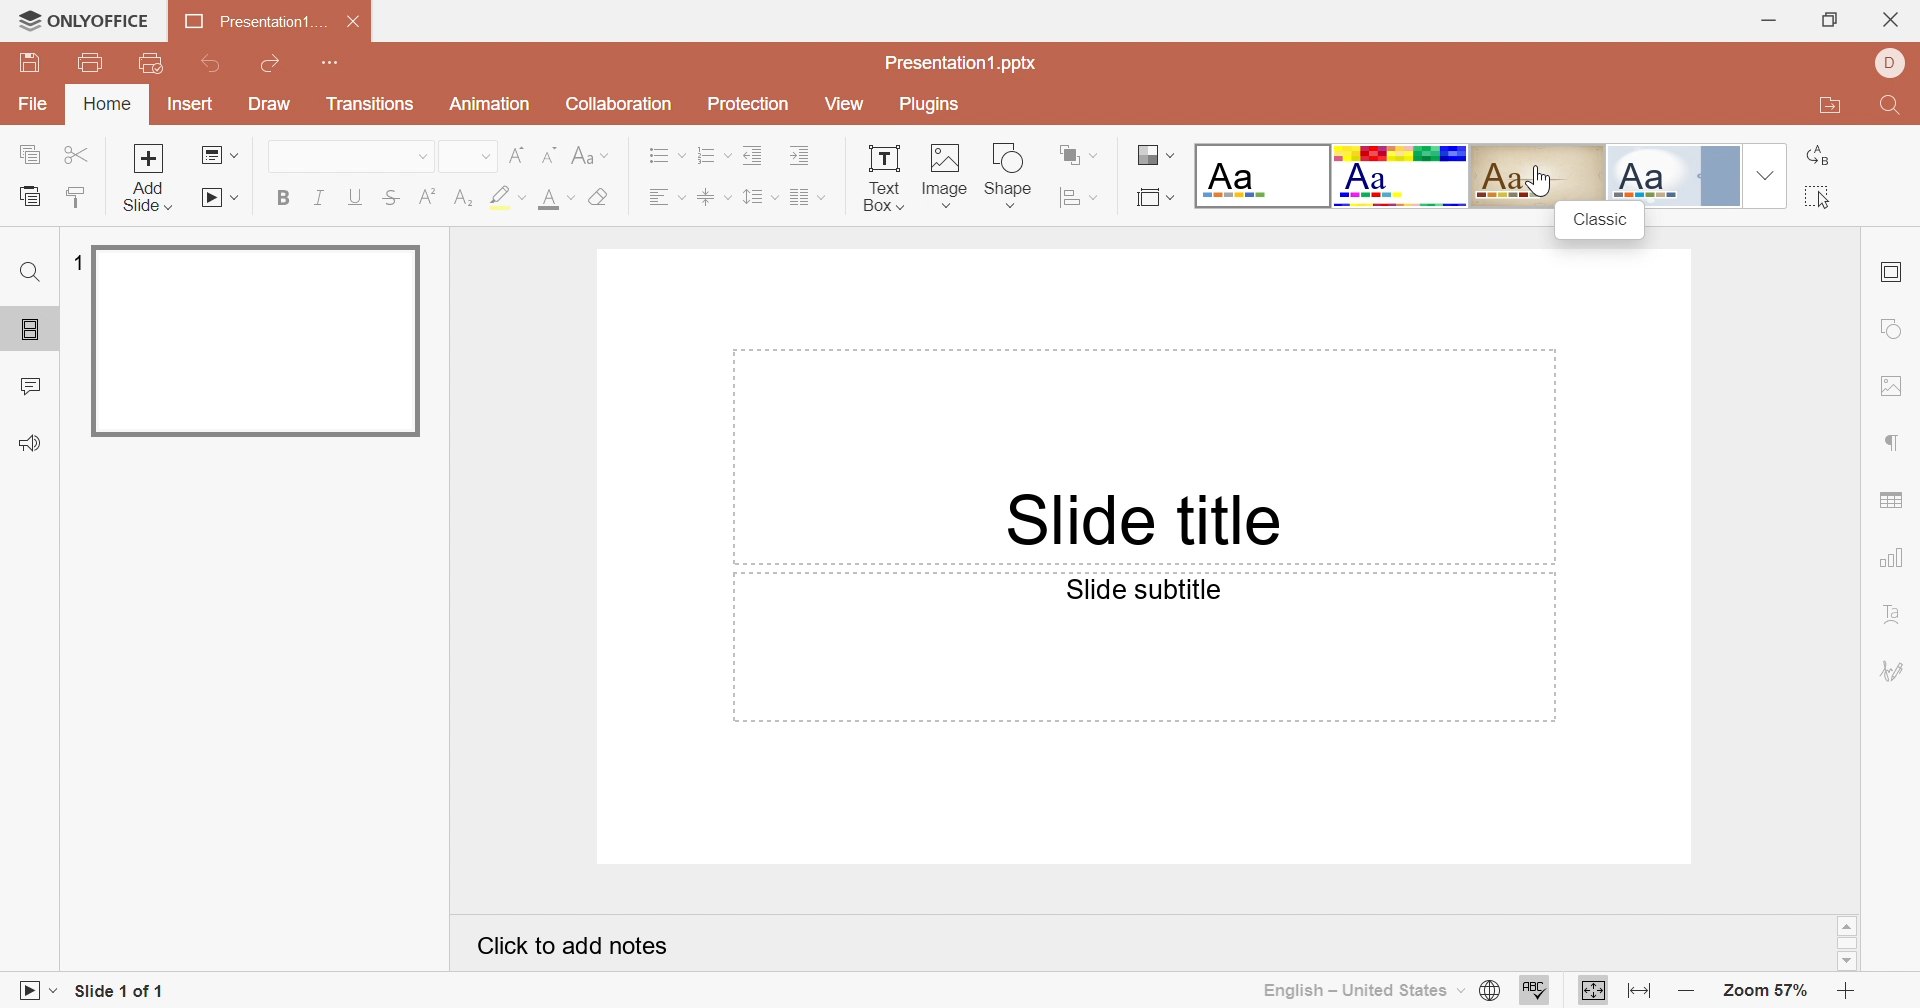 The image size is (1920, 1008). Describe the element at coordinates (1594, 989) in the screenshot. I see `Fit to Slide` at that location.